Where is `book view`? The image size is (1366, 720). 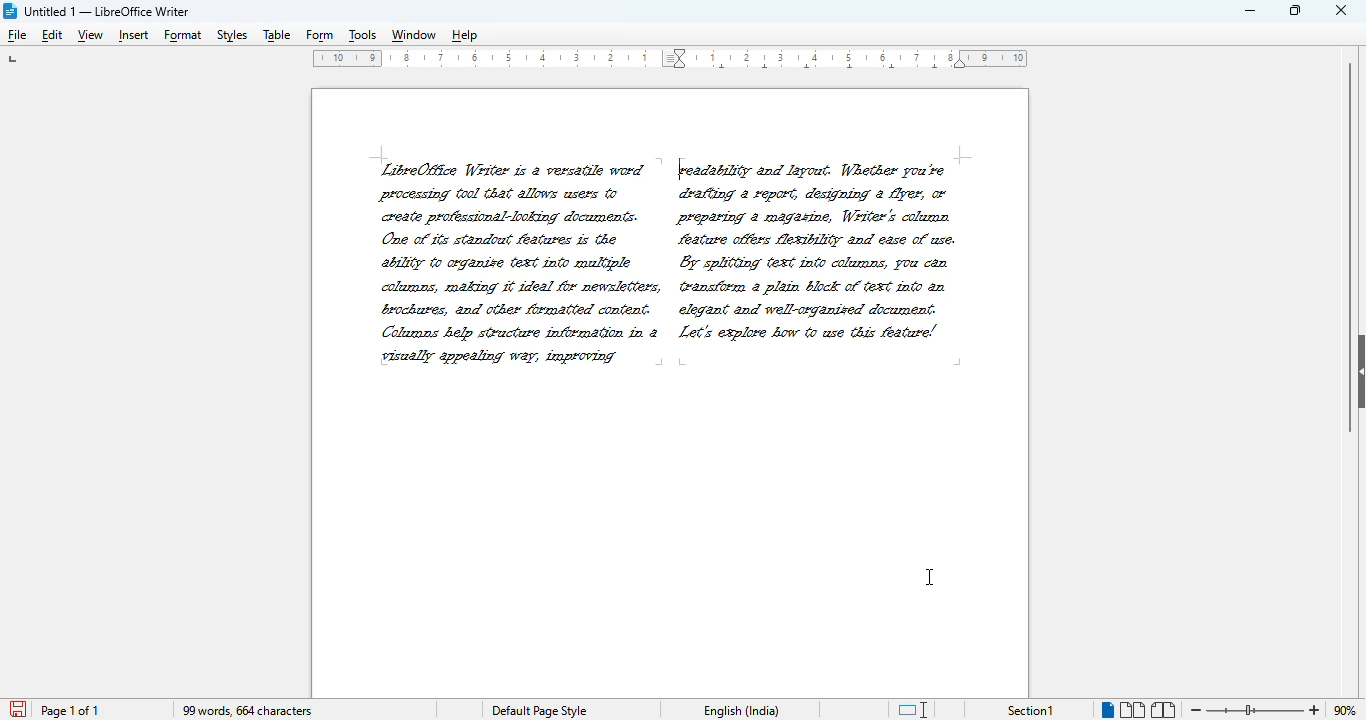 book view is located at coordinates (1163, 710).